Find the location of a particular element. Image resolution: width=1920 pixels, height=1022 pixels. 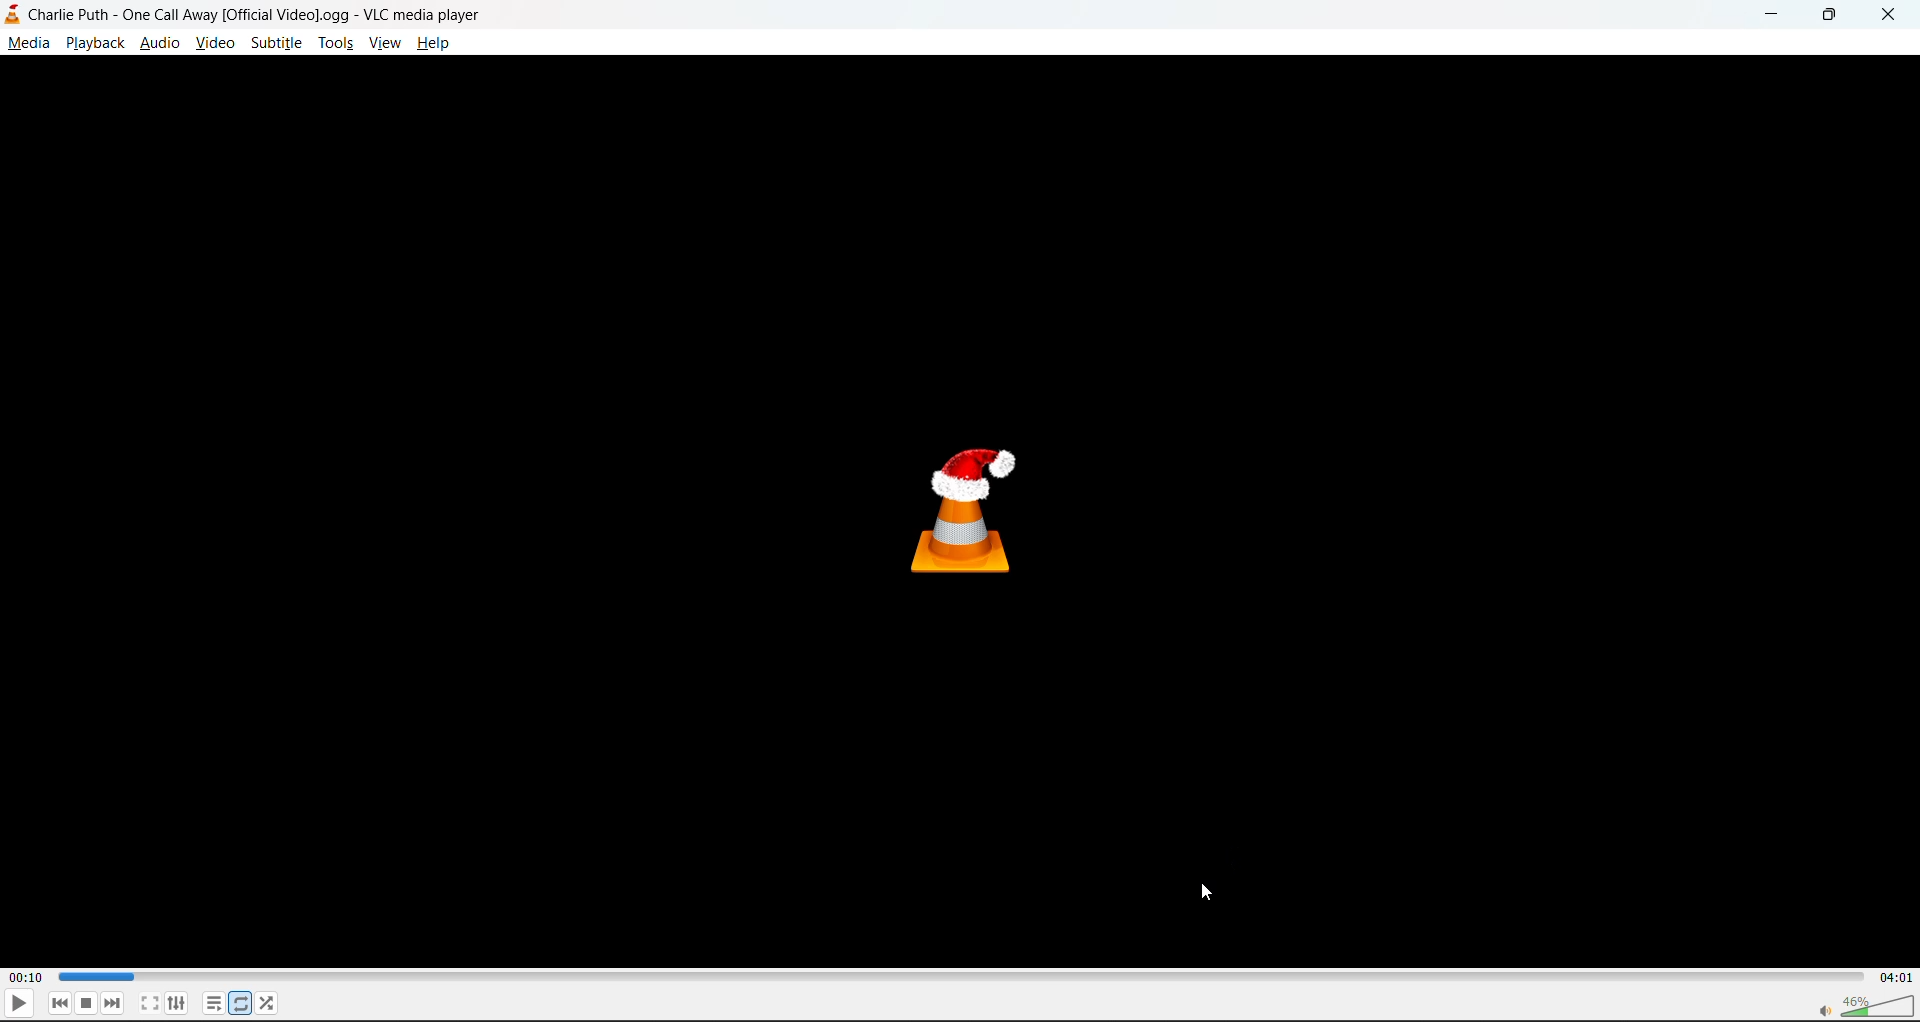

audio is located at coordinates (160, 43).